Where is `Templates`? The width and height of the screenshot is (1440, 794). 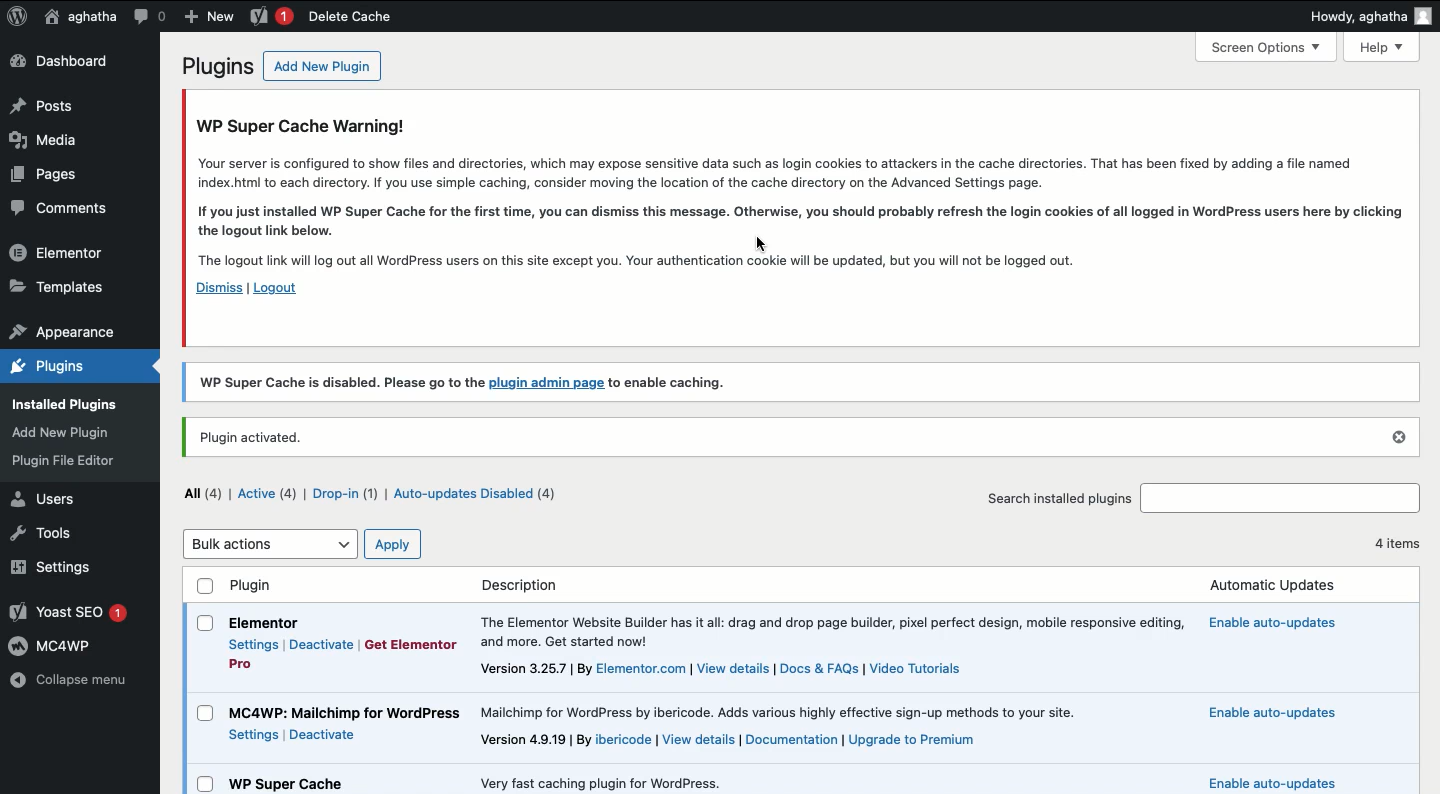 Templates is located at coordinates (59, 288).